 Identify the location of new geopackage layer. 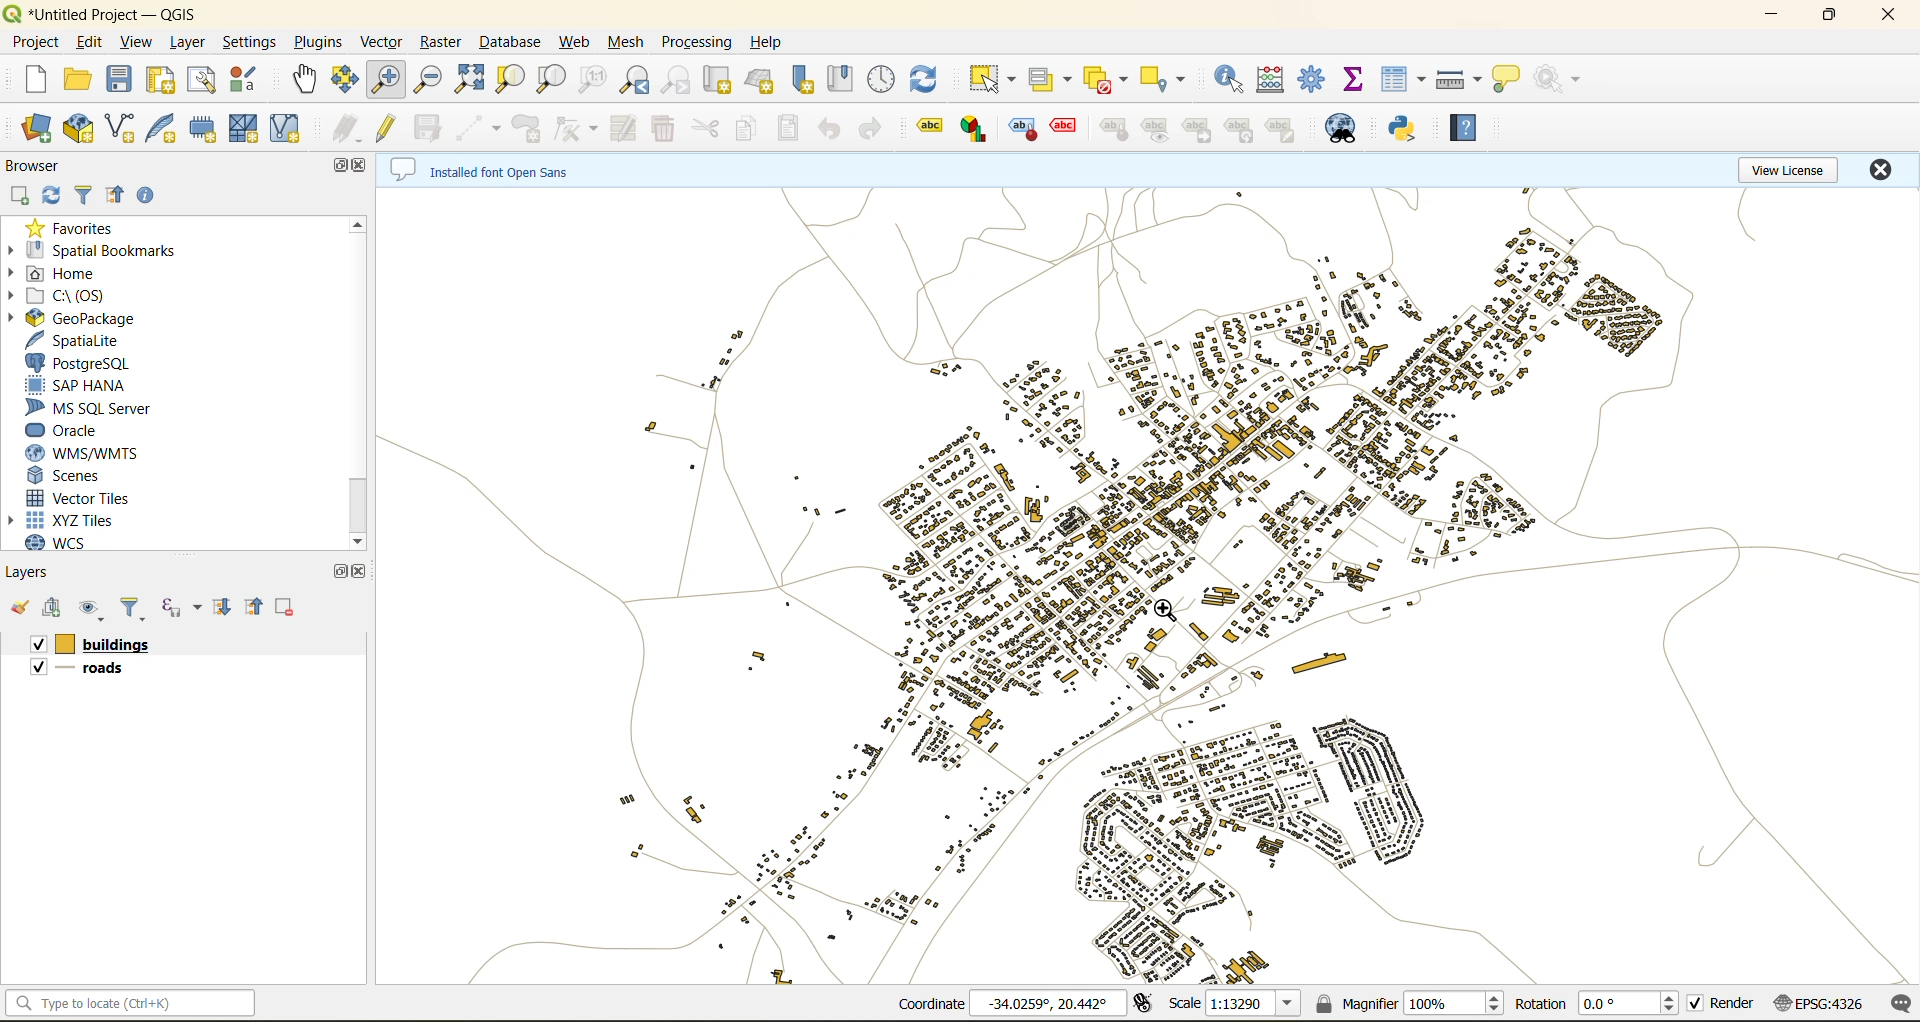
(82, 127).